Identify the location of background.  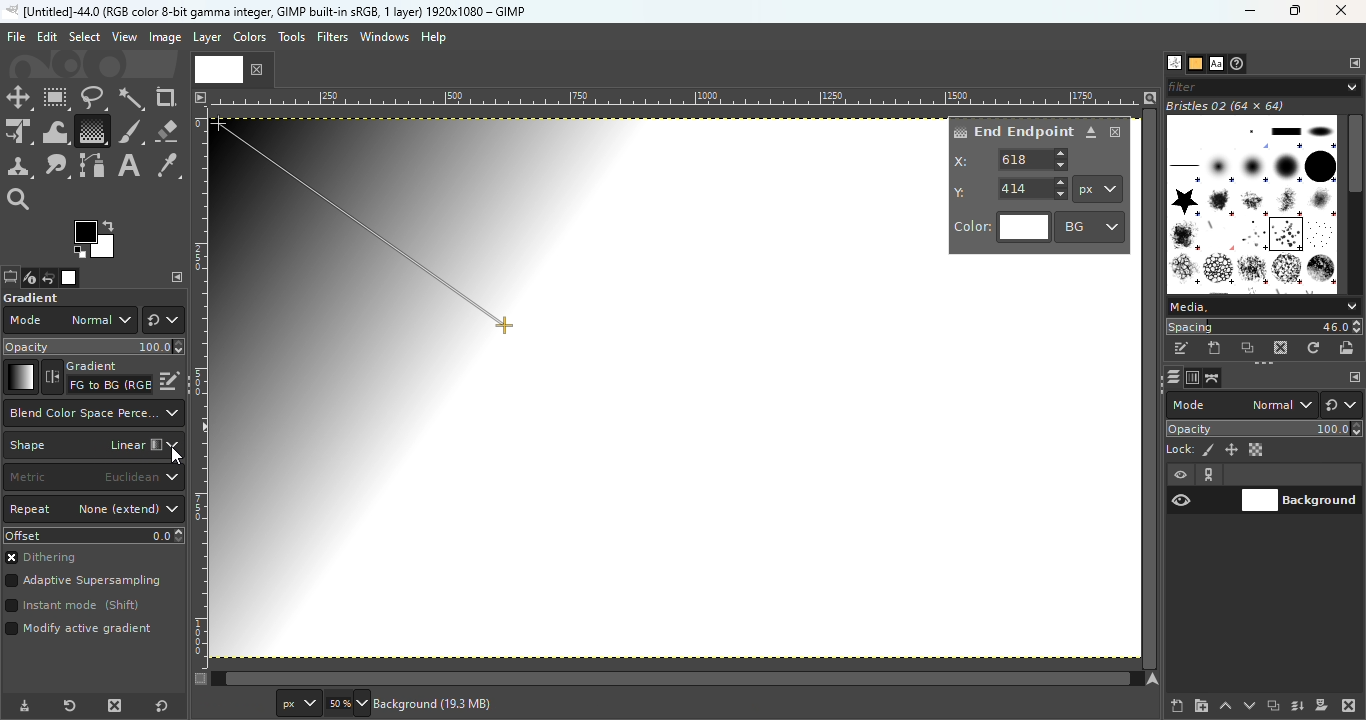
(438, 703).